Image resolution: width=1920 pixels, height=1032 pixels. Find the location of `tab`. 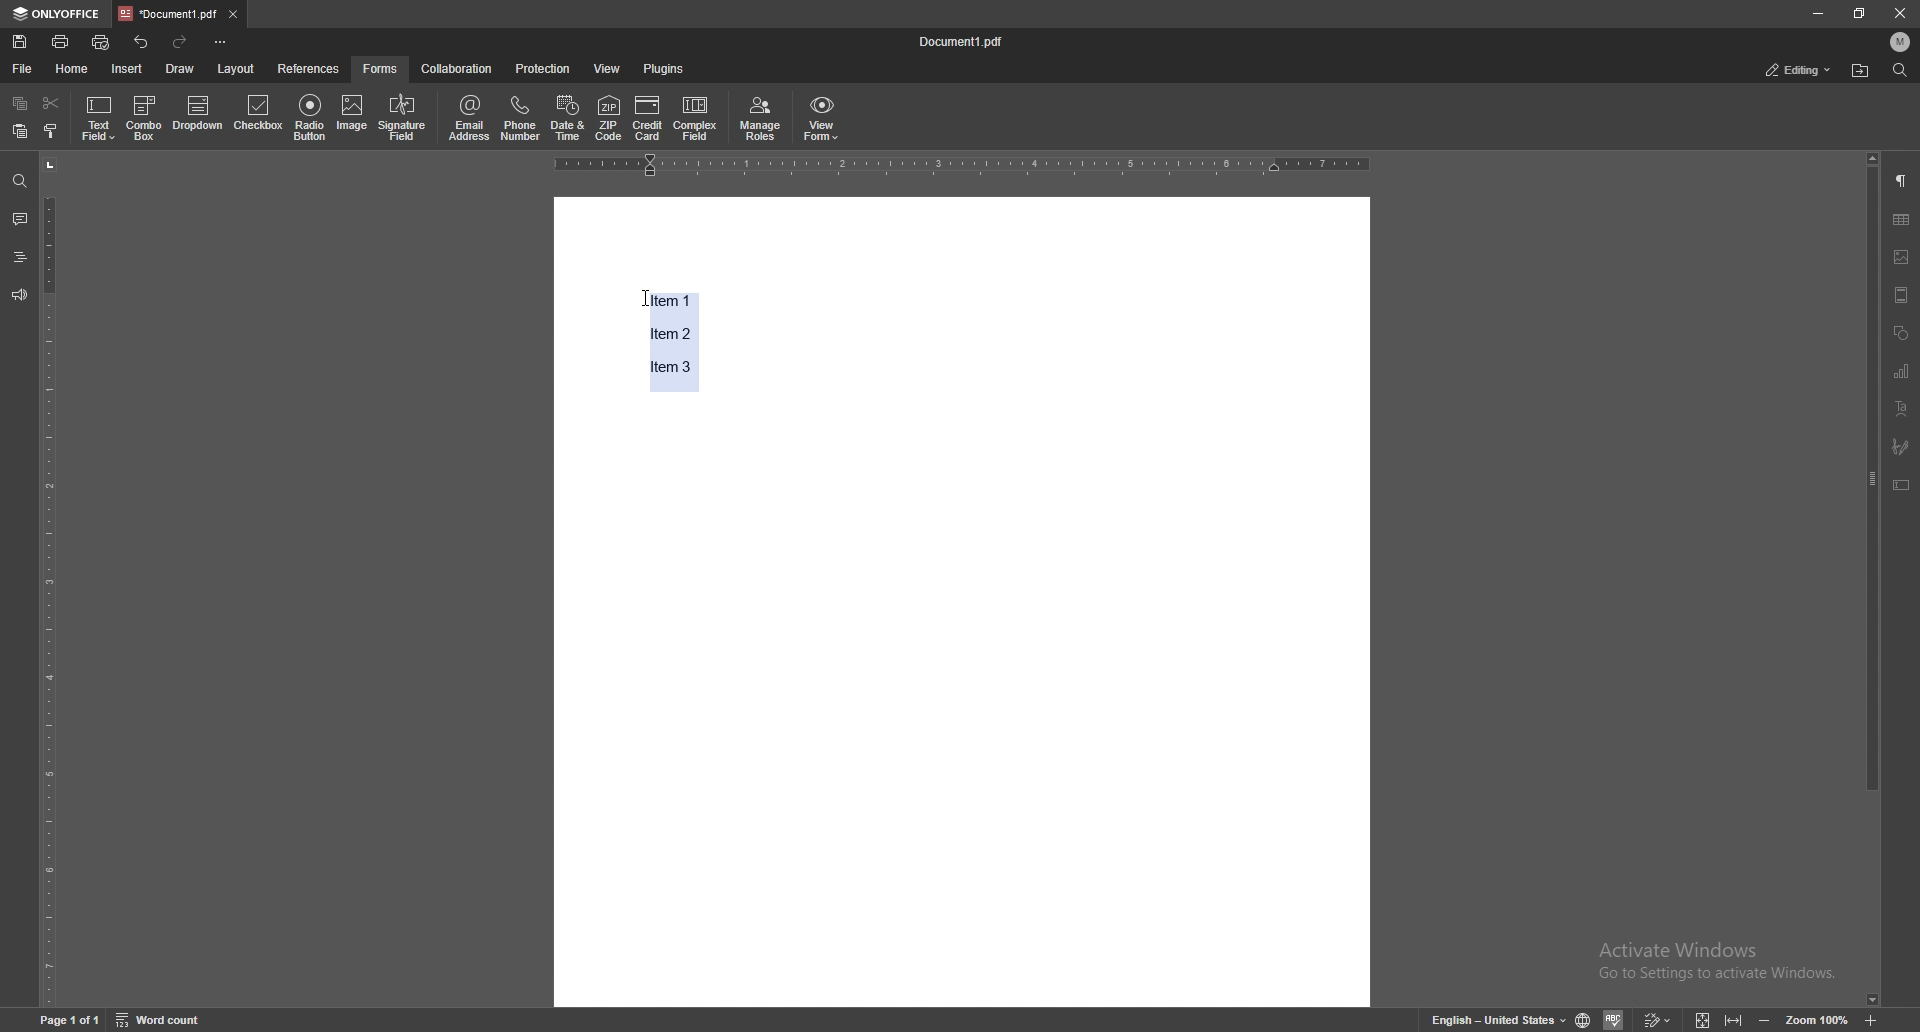

tab is located at coordinates (168, 13).